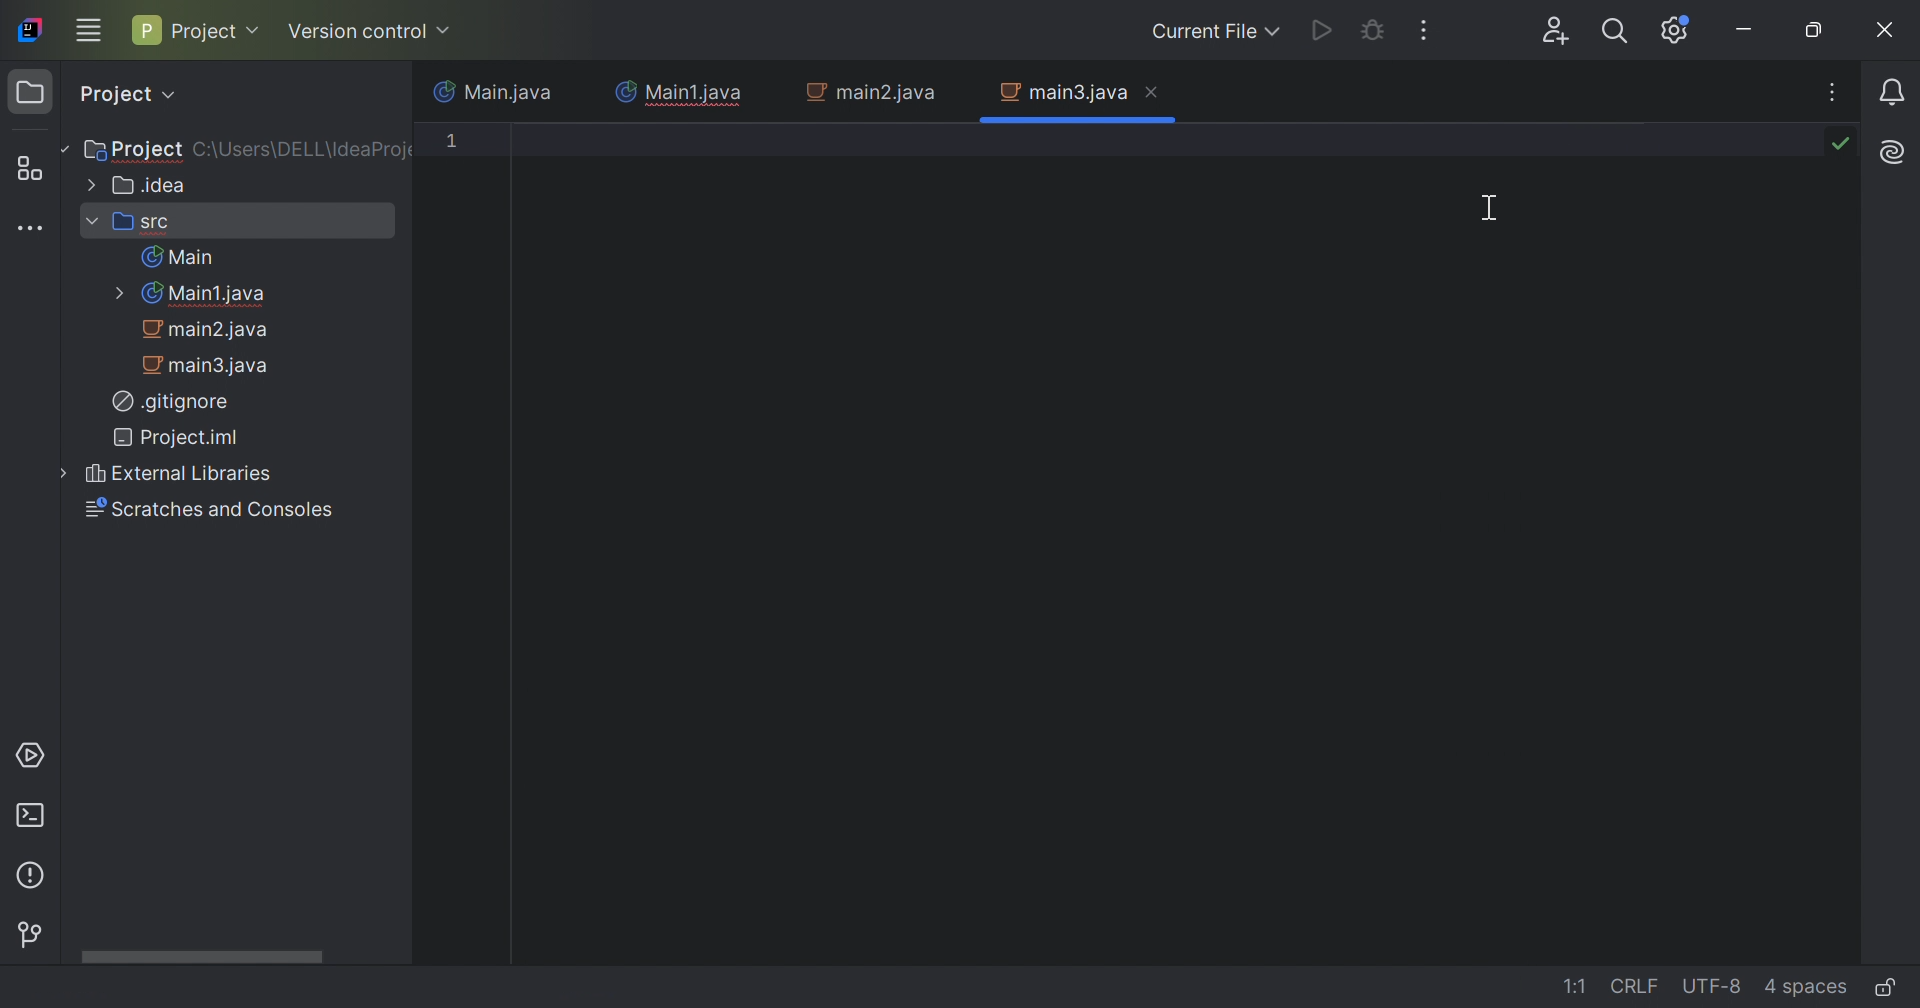 The width and height of the screenshot is (1920, 1008). What do you see at coordinates (499, 92) in the screenshot?
I see `Main.java` at bounding box center [499, 92].